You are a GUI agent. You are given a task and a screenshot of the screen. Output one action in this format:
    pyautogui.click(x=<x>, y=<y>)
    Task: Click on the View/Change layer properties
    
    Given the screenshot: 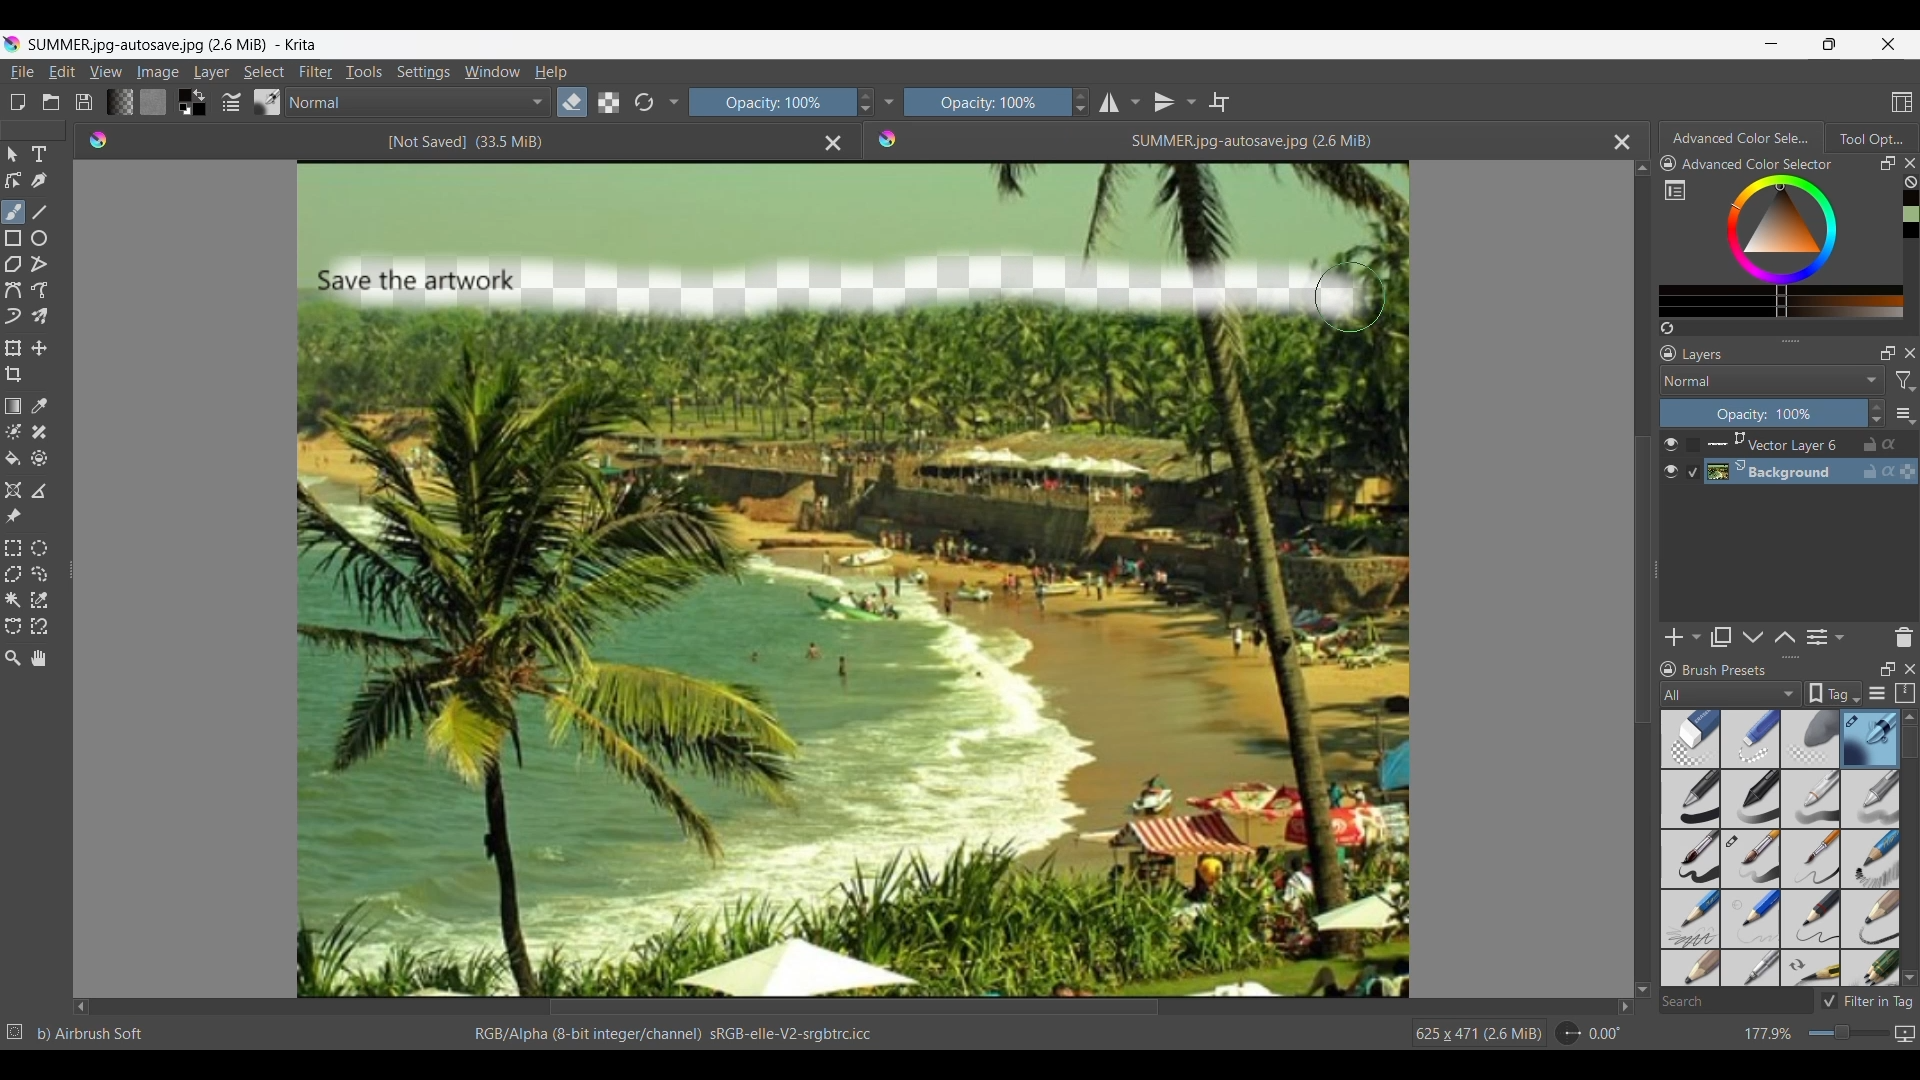 What is the action you would take?
    pyautogui.click(x=1827, y=637)
    